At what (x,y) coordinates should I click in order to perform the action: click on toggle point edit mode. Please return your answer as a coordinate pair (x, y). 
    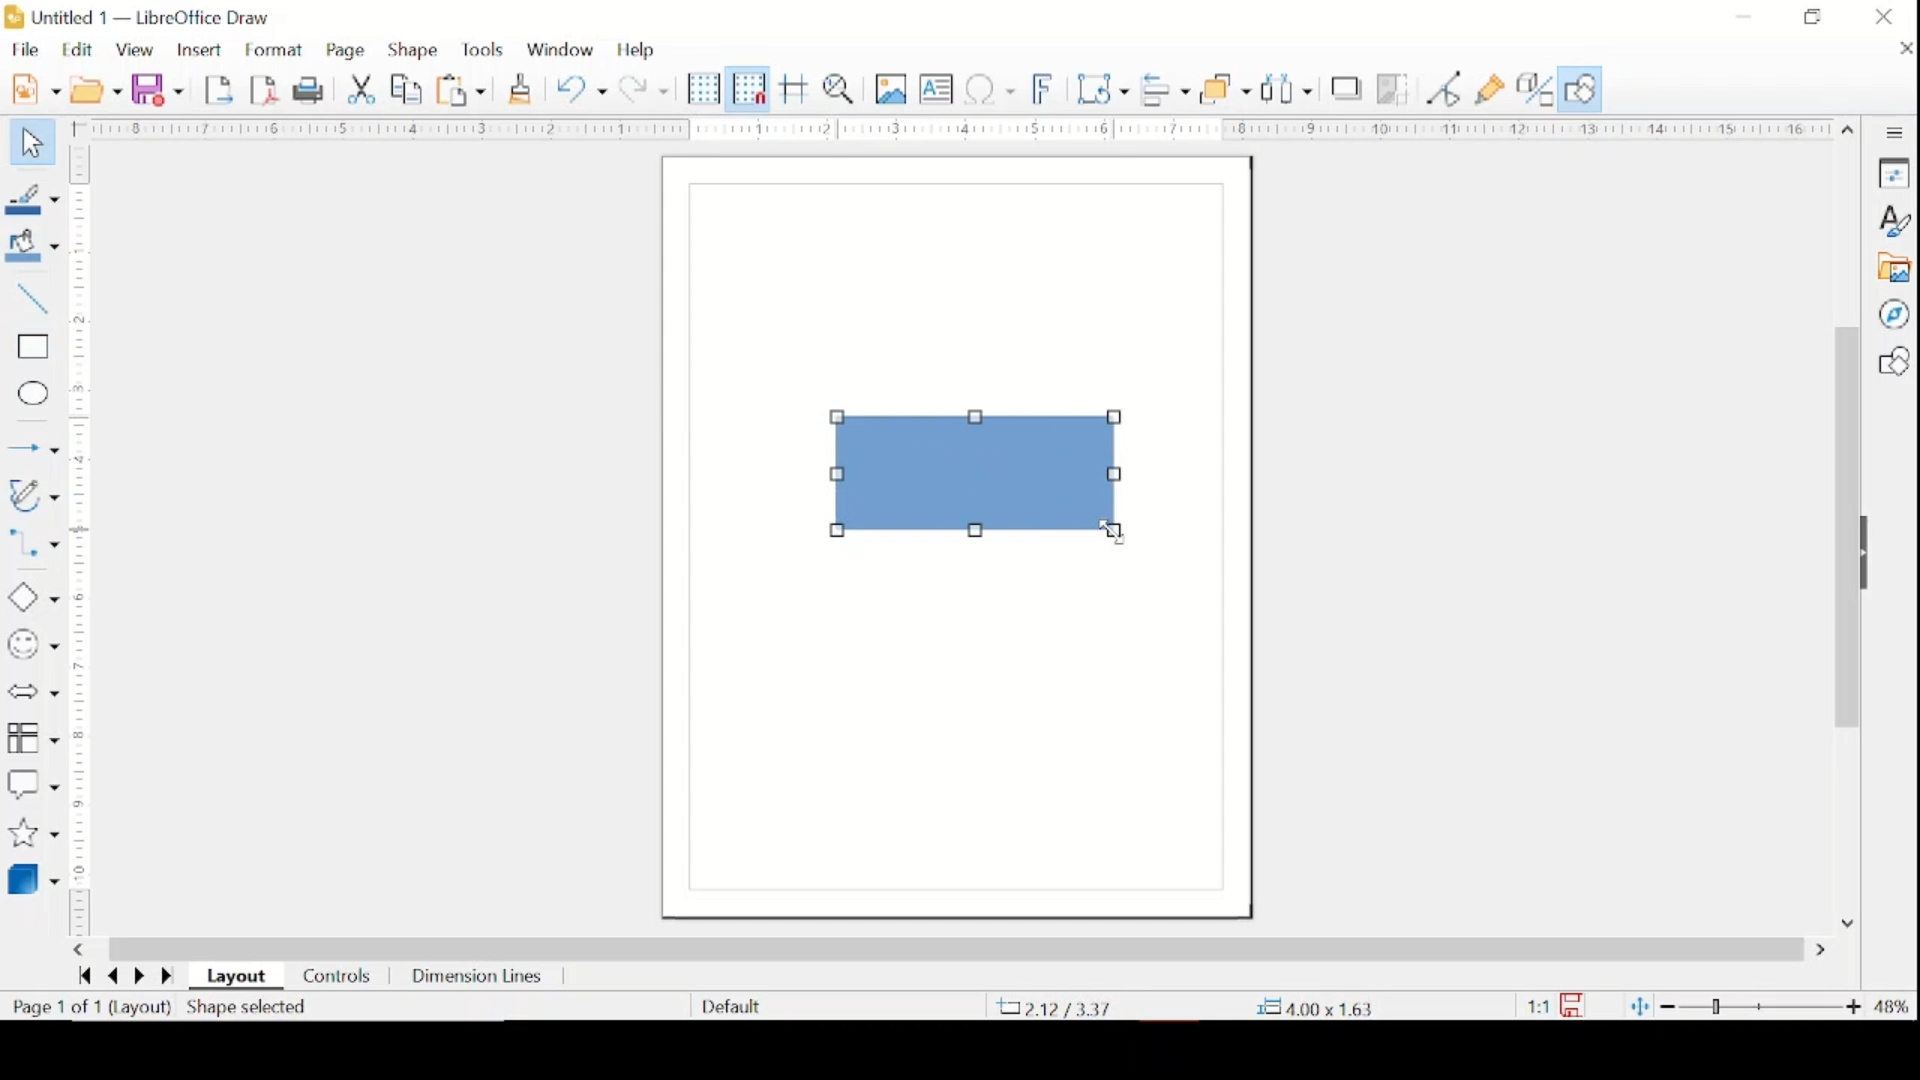
    Looking at the image, I should click on (1445, 88).